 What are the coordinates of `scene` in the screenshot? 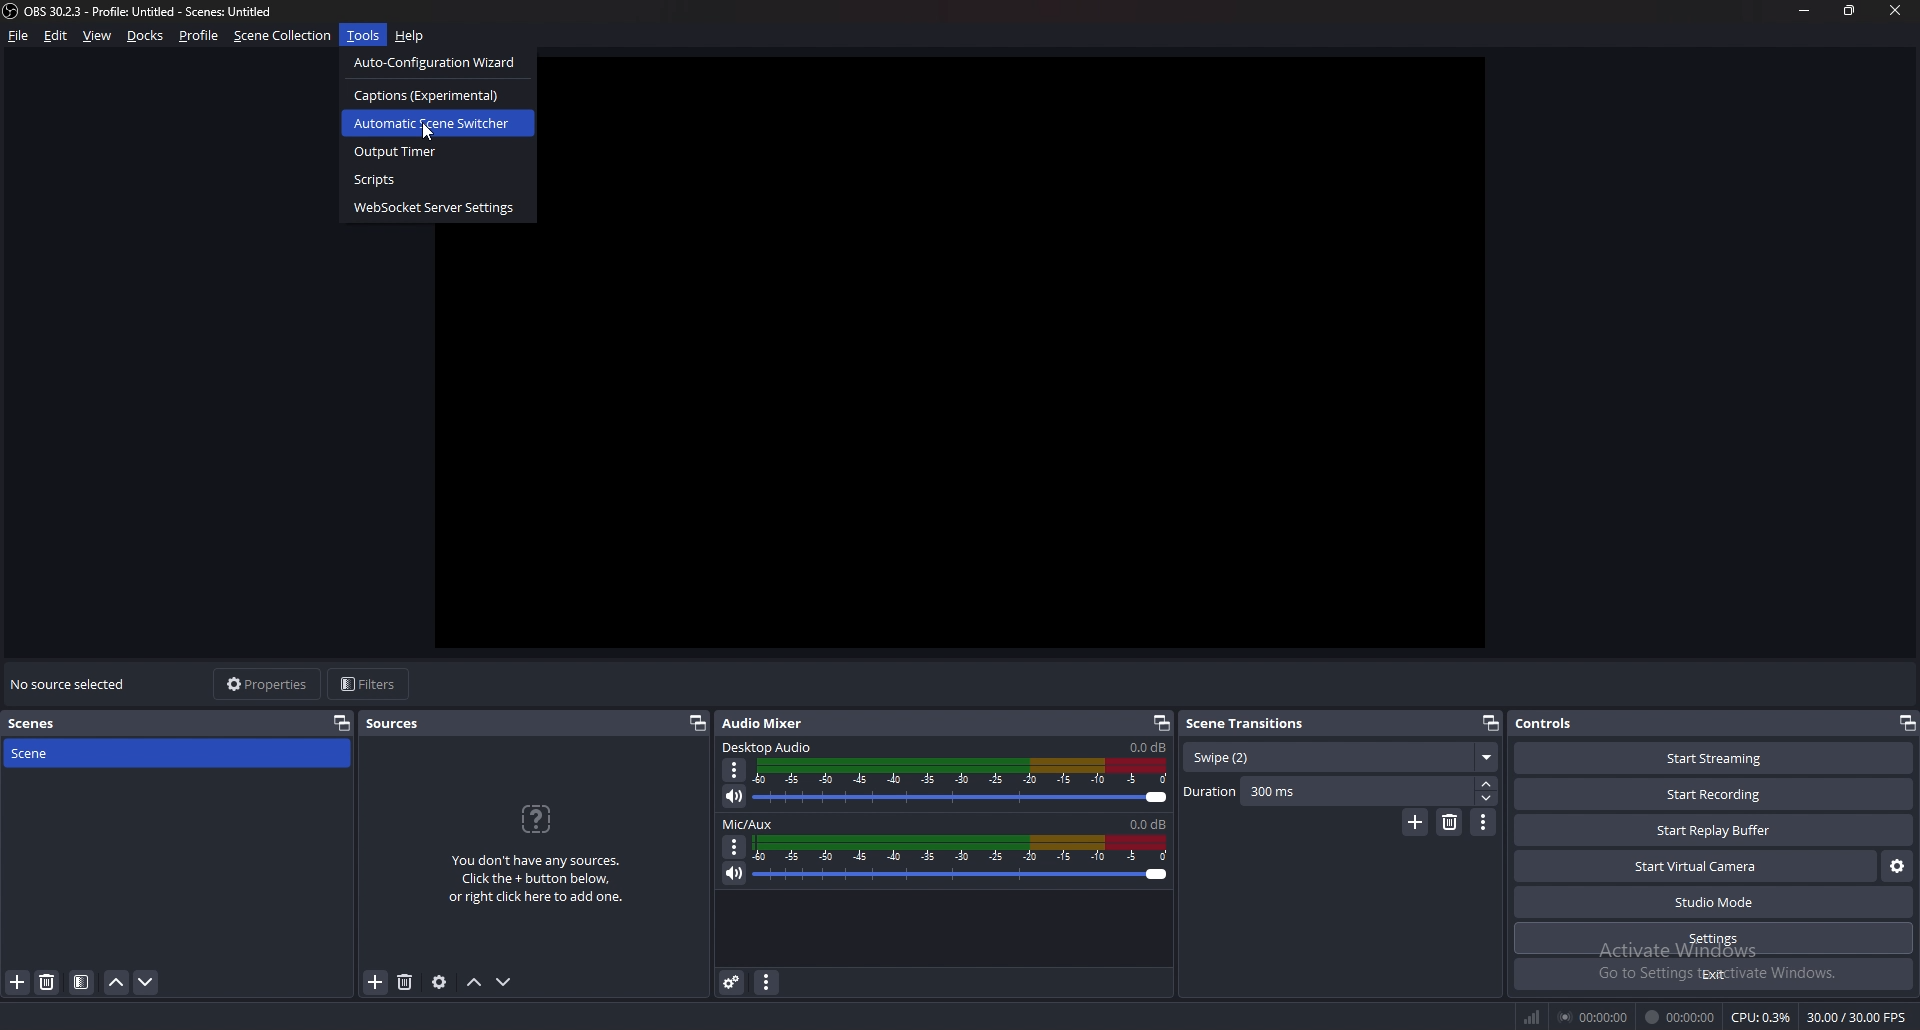 It's located at (53, 752).